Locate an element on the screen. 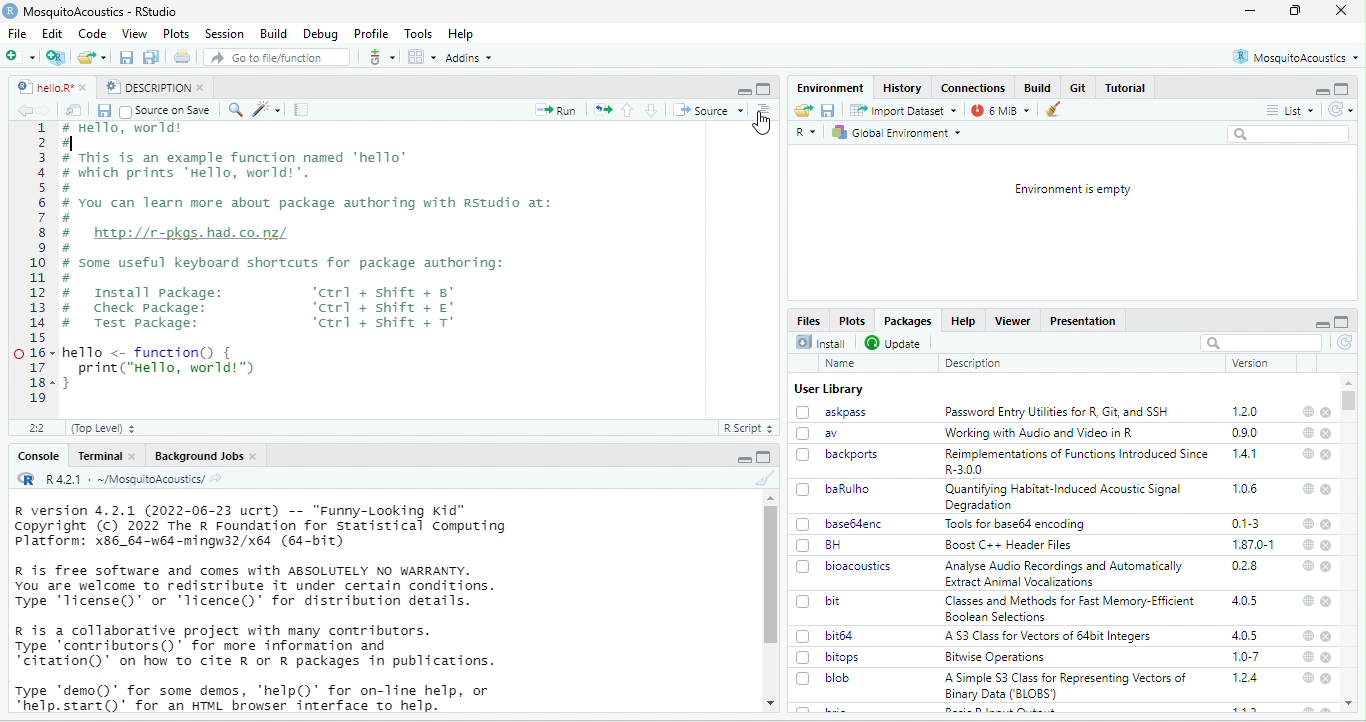 Image resolution: width=1366 pixels, height=722 pixels. Go to previous section is located at coordinates (628, 111).